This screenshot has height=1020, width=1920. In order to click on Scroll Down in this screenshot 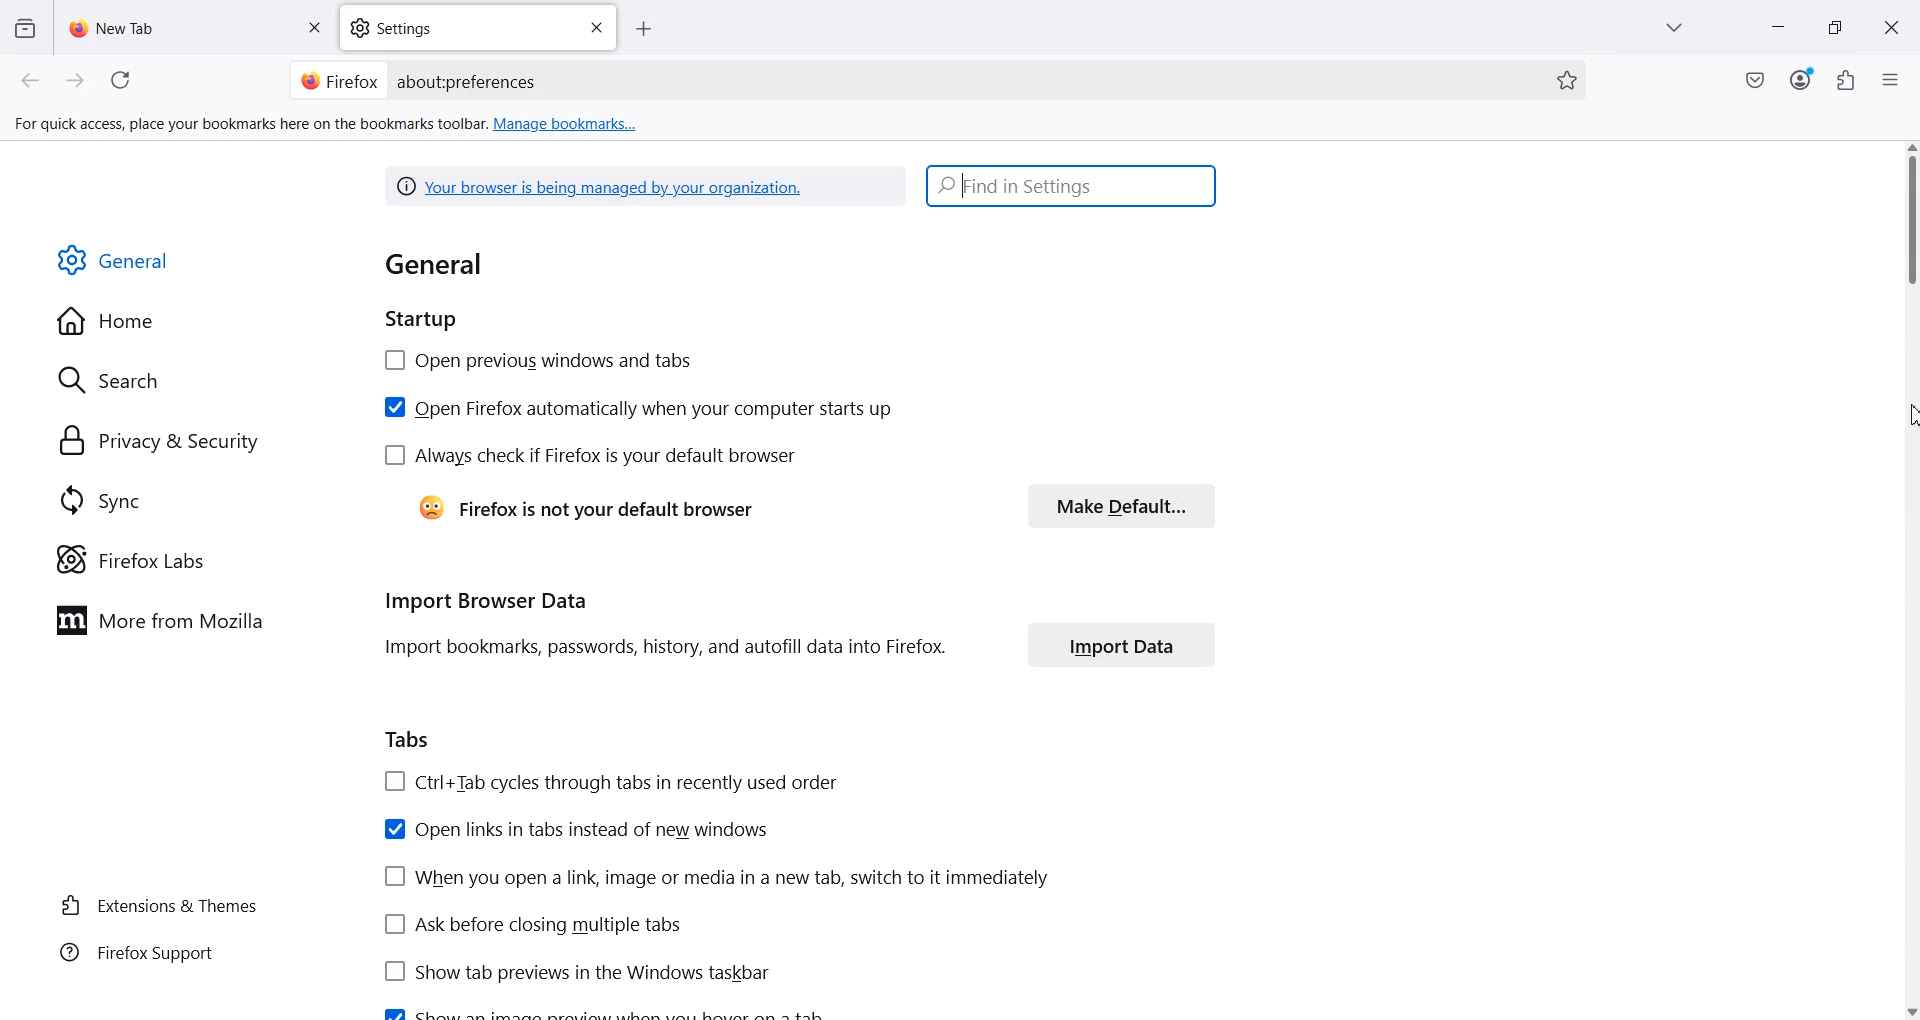, I will do `click(1908, 1007)`.